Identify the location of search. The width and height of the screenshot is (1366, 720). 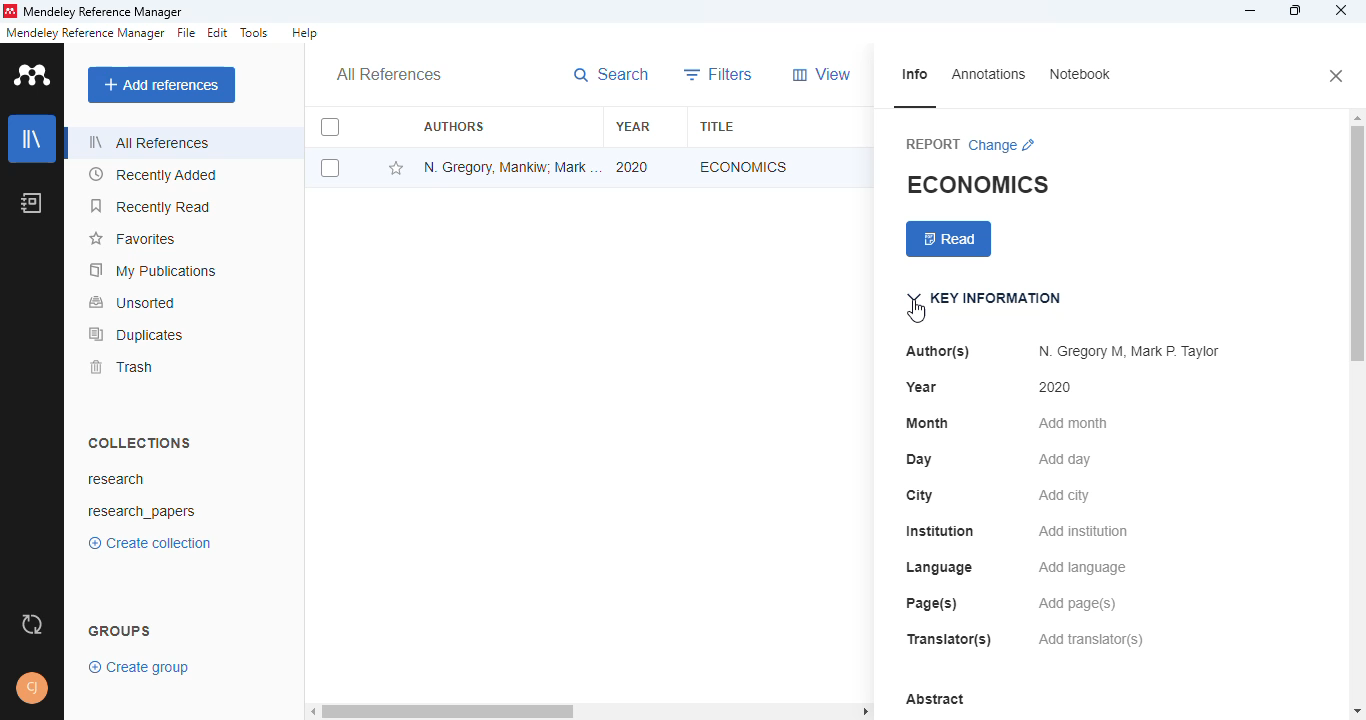
(611, 75).